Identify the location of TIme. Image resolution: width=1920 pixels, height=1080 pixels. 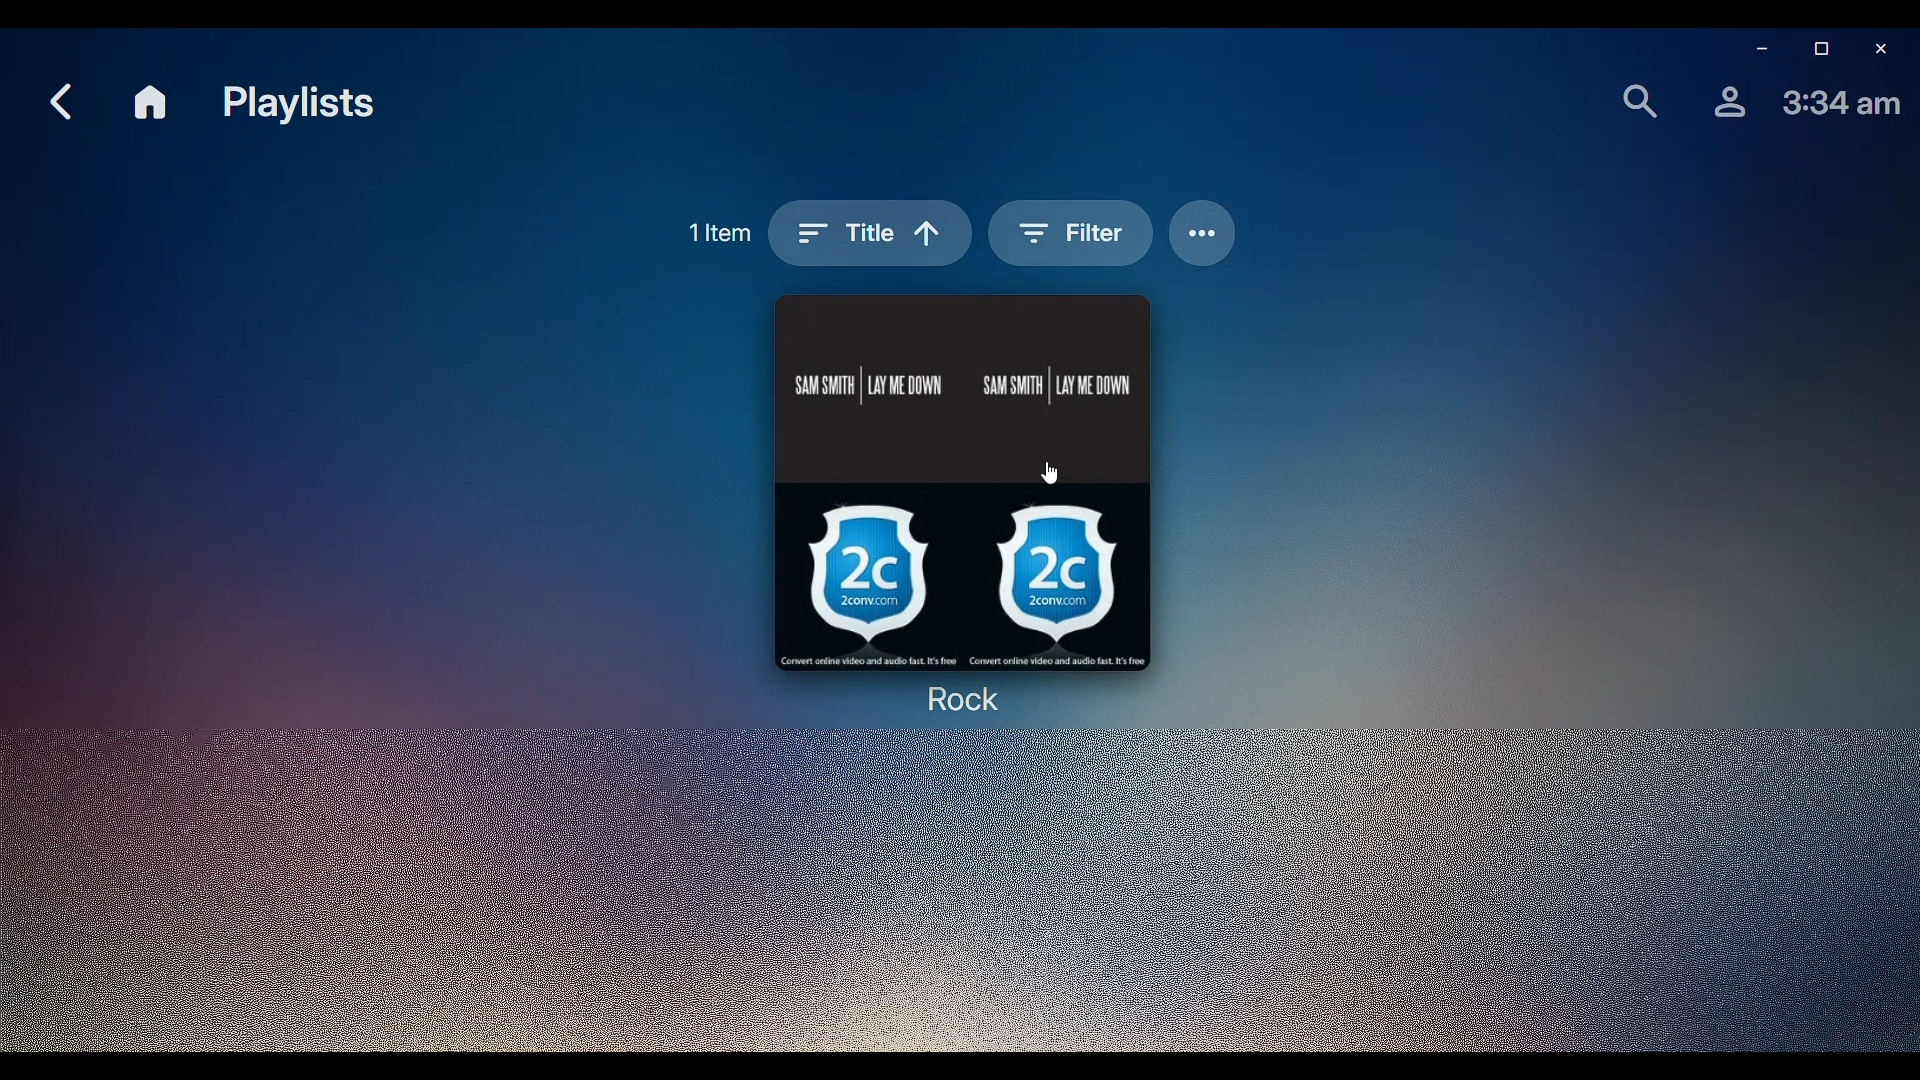
(1844, 103).